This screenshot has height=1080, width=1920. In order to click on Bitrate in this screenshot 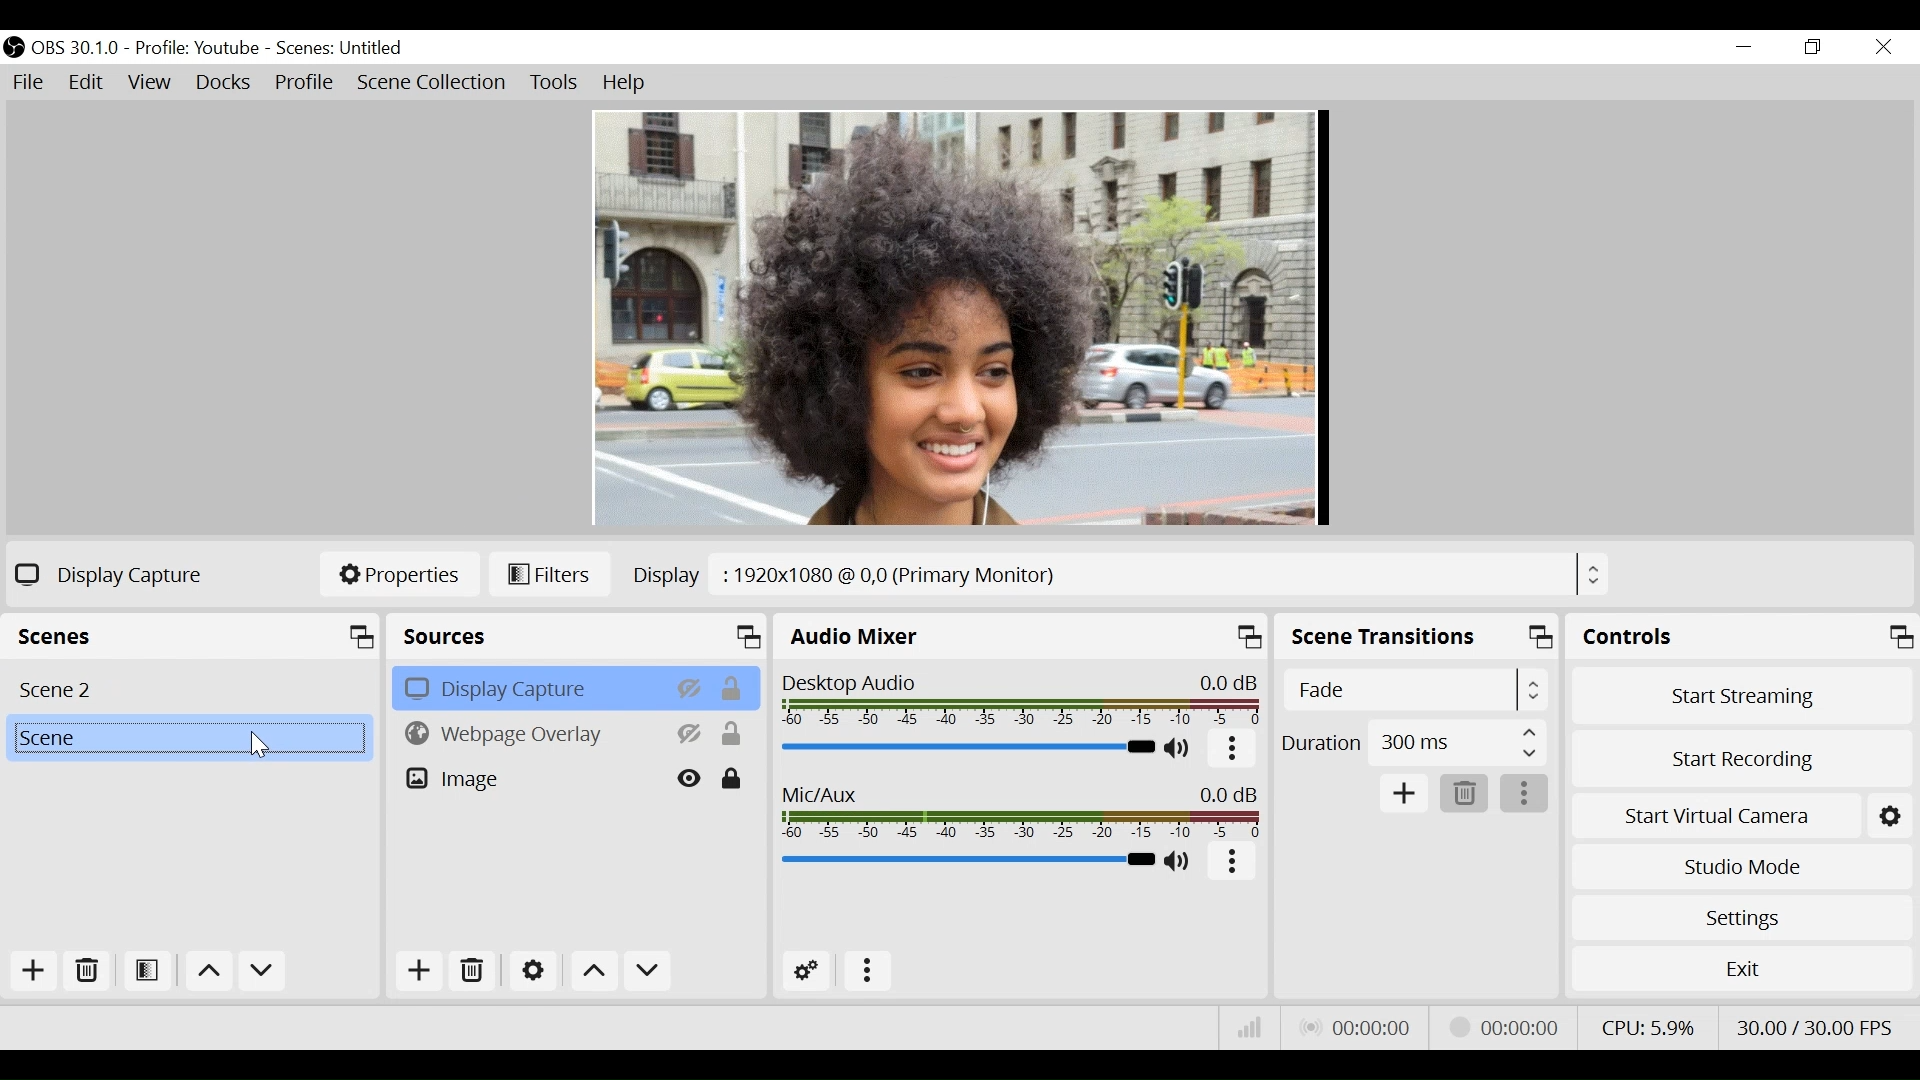, I will do `click(1246, 1026)`.